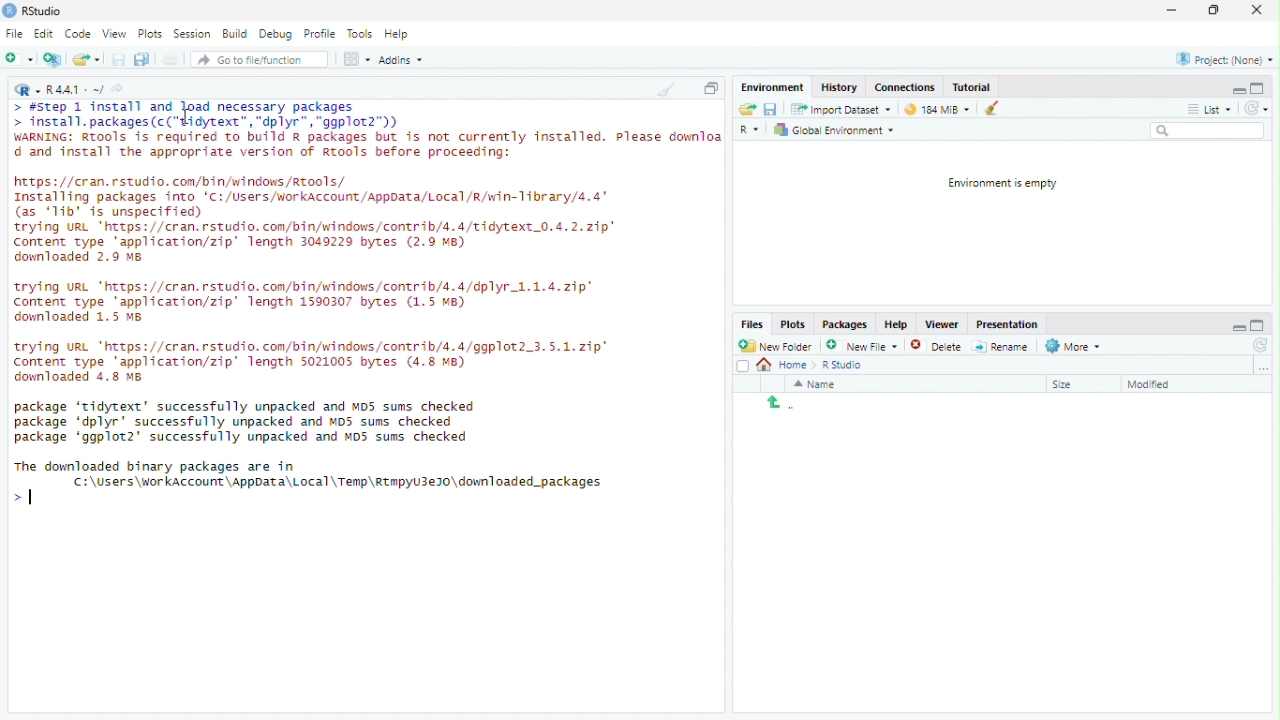 This screenshot has width=1280, height=720. What do you see at coordinates (834, 129) in the screenshot?
I see `Global Environment` at bounding box center [834, 129].